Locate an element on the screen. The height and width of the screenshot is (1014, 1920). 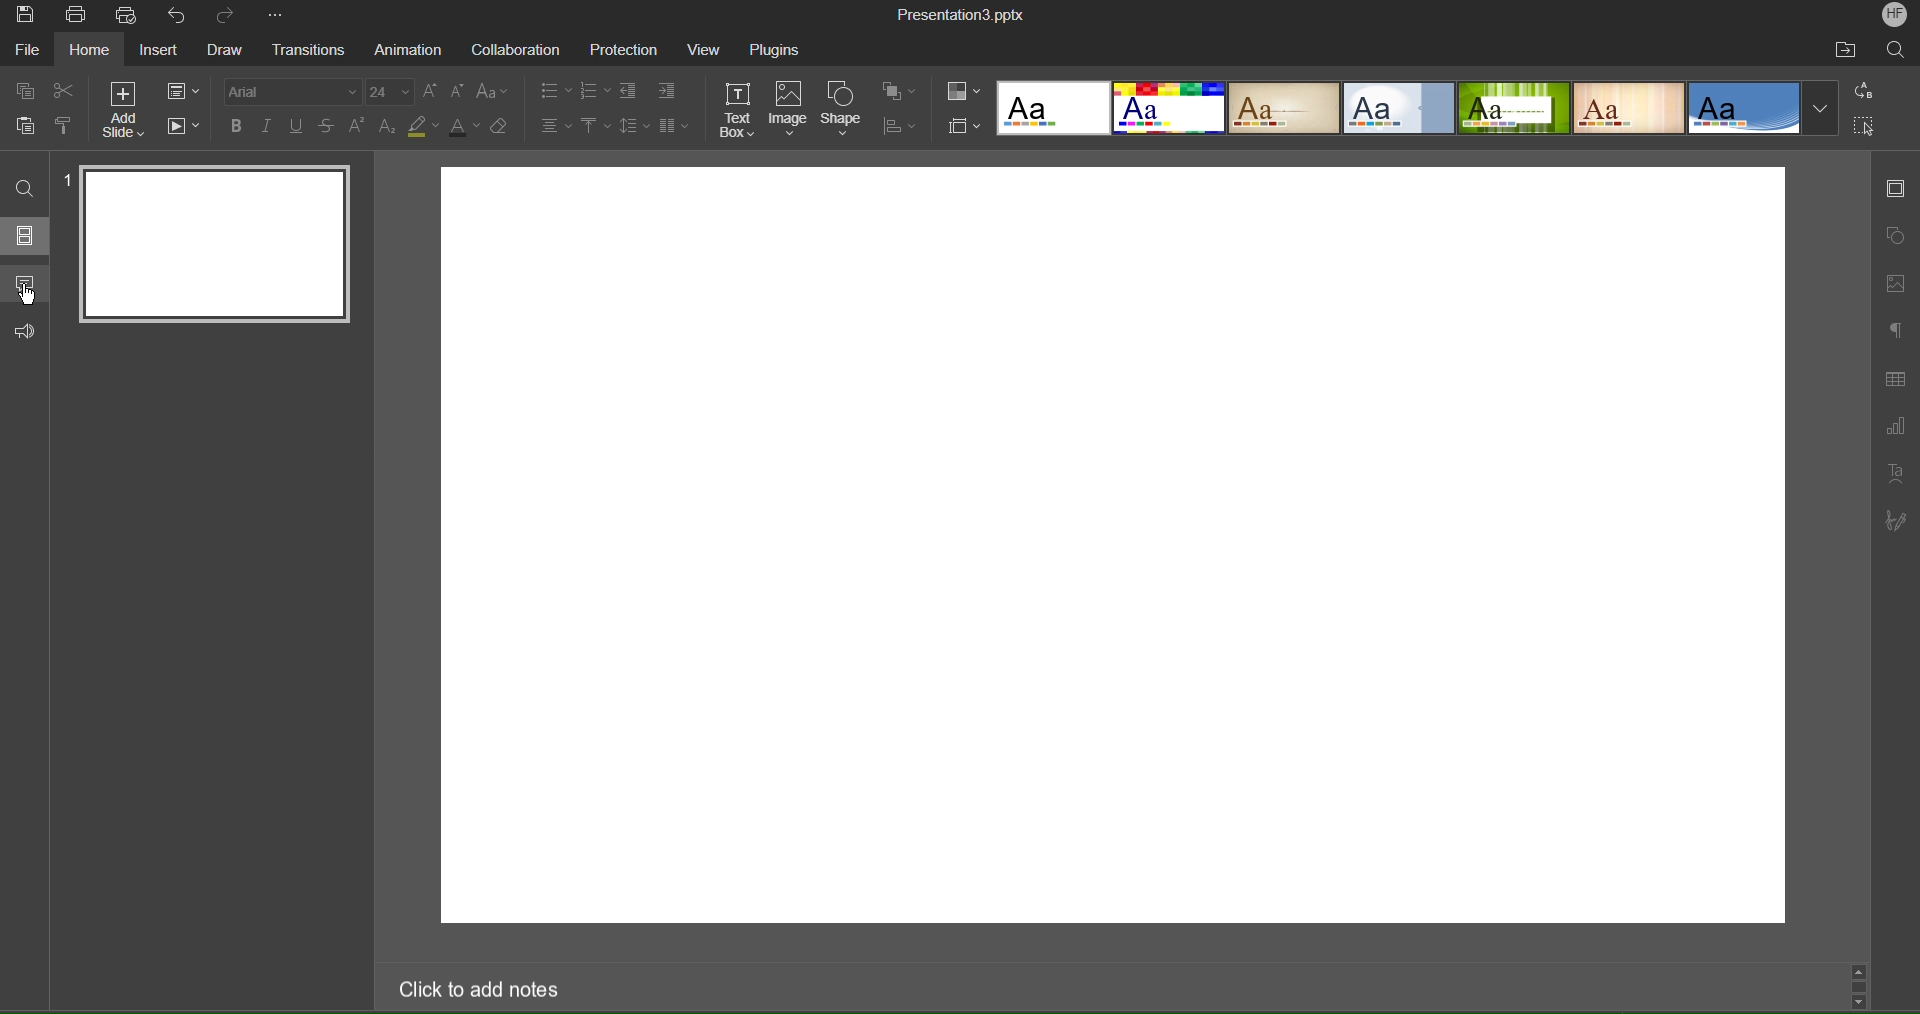
Text Art is located at coordinates (1895, 474).